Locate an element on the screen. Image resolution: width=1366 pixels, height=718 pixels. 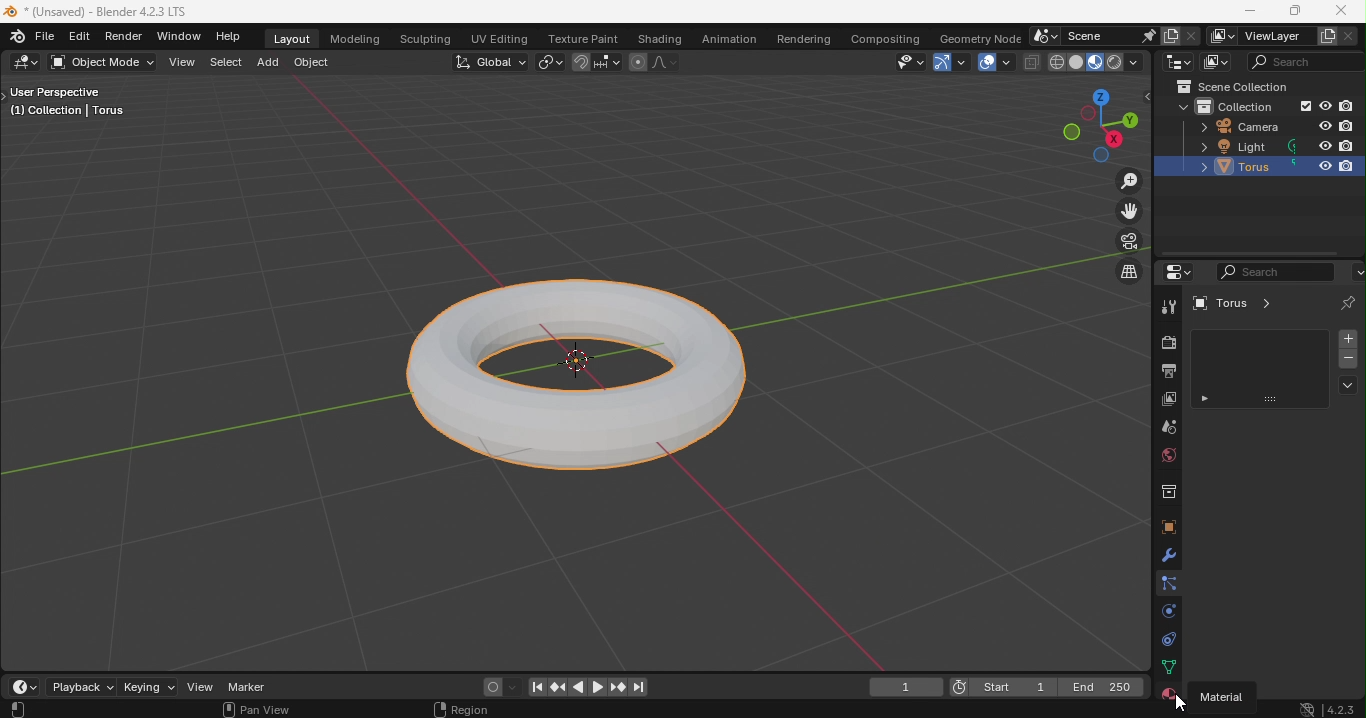
Compositing is located at coordinates (887, 40).